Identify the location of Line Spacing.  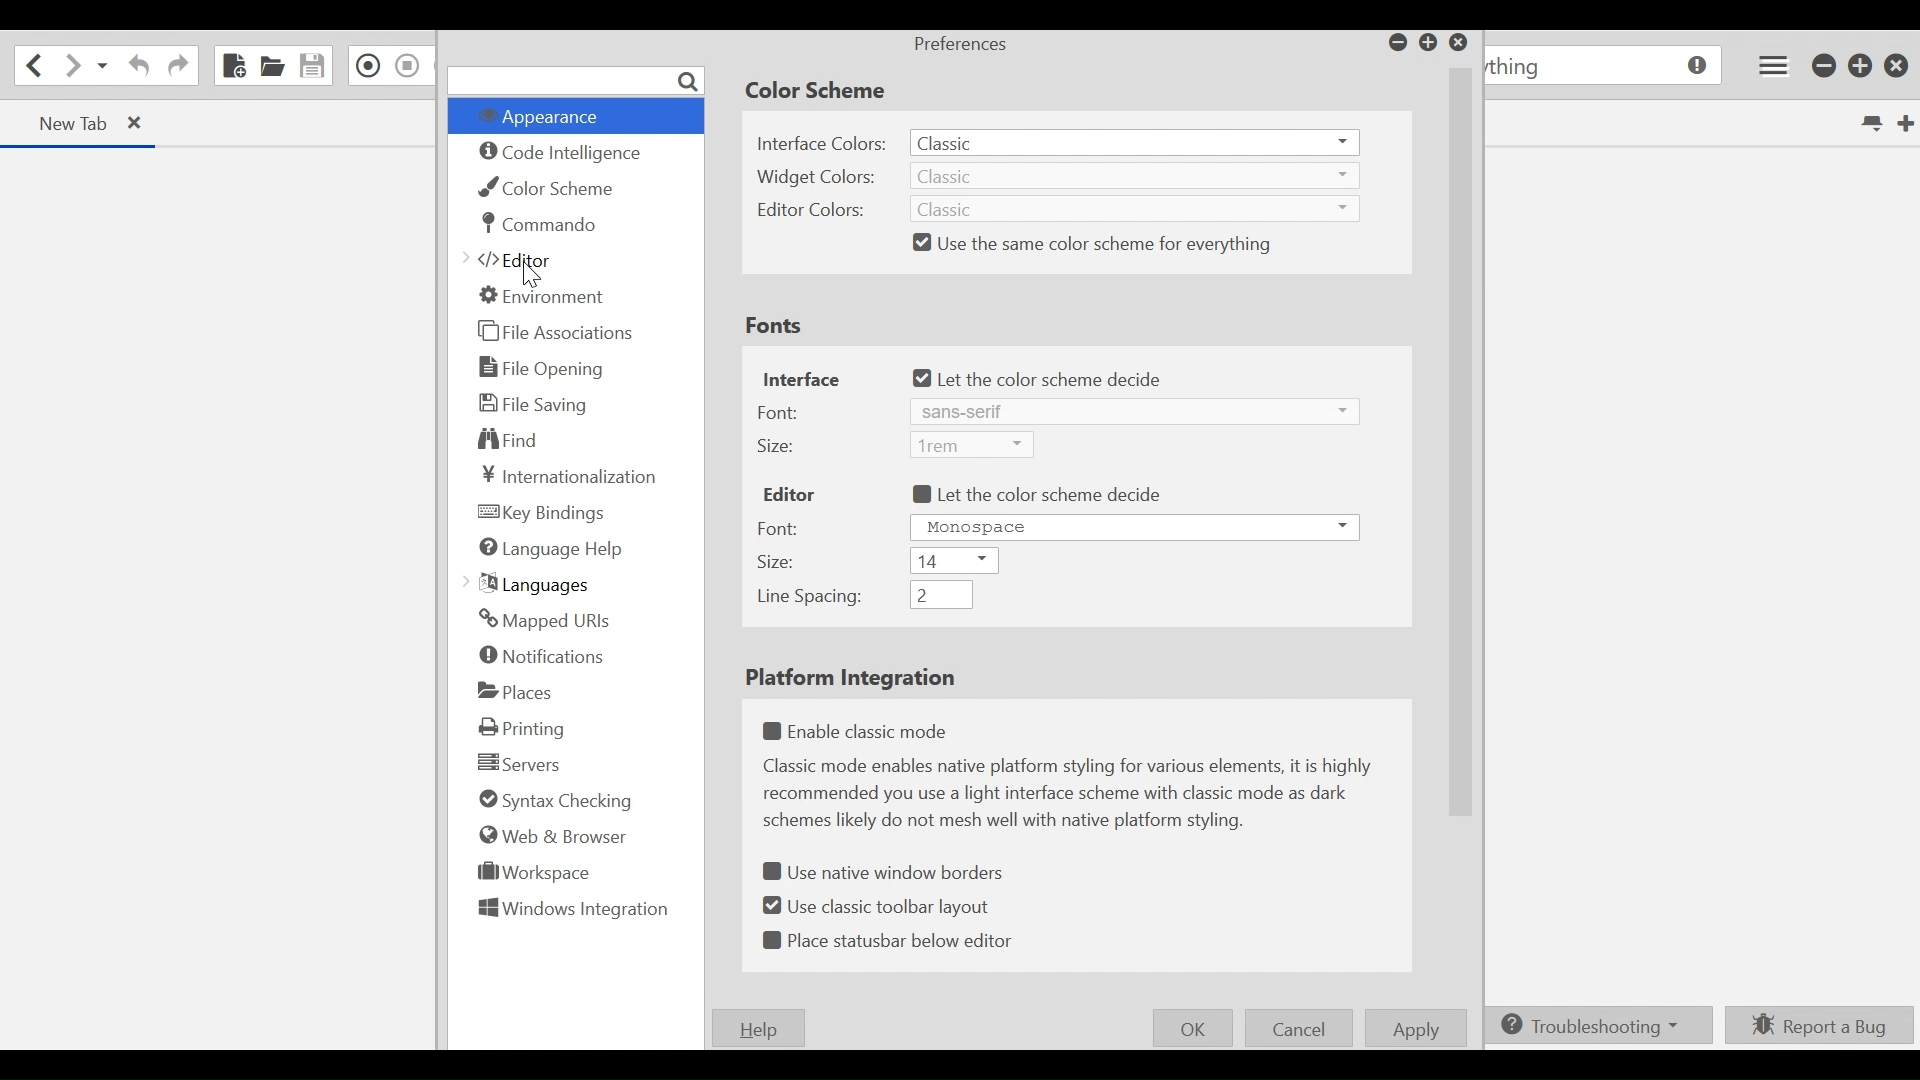
(808, 596).